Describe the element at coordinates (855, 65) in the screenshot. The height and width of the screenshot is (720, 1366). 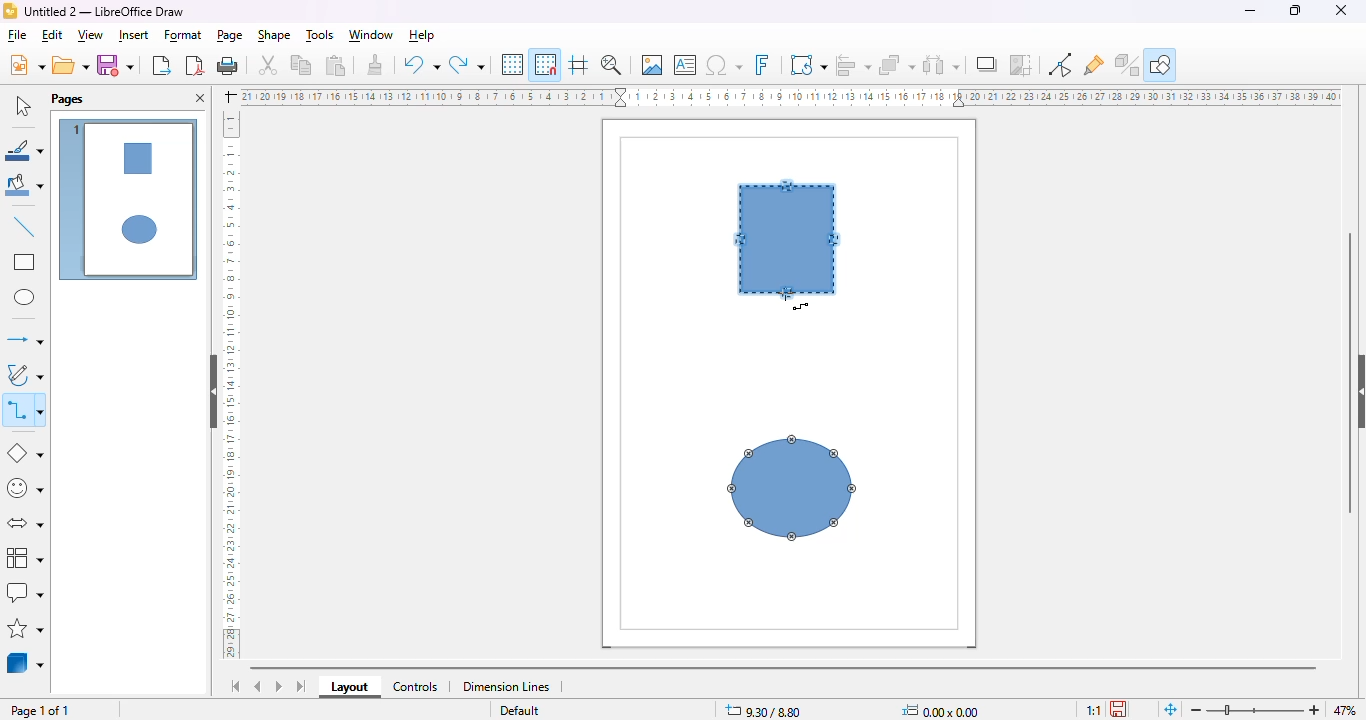
I see `align objects` at that location.